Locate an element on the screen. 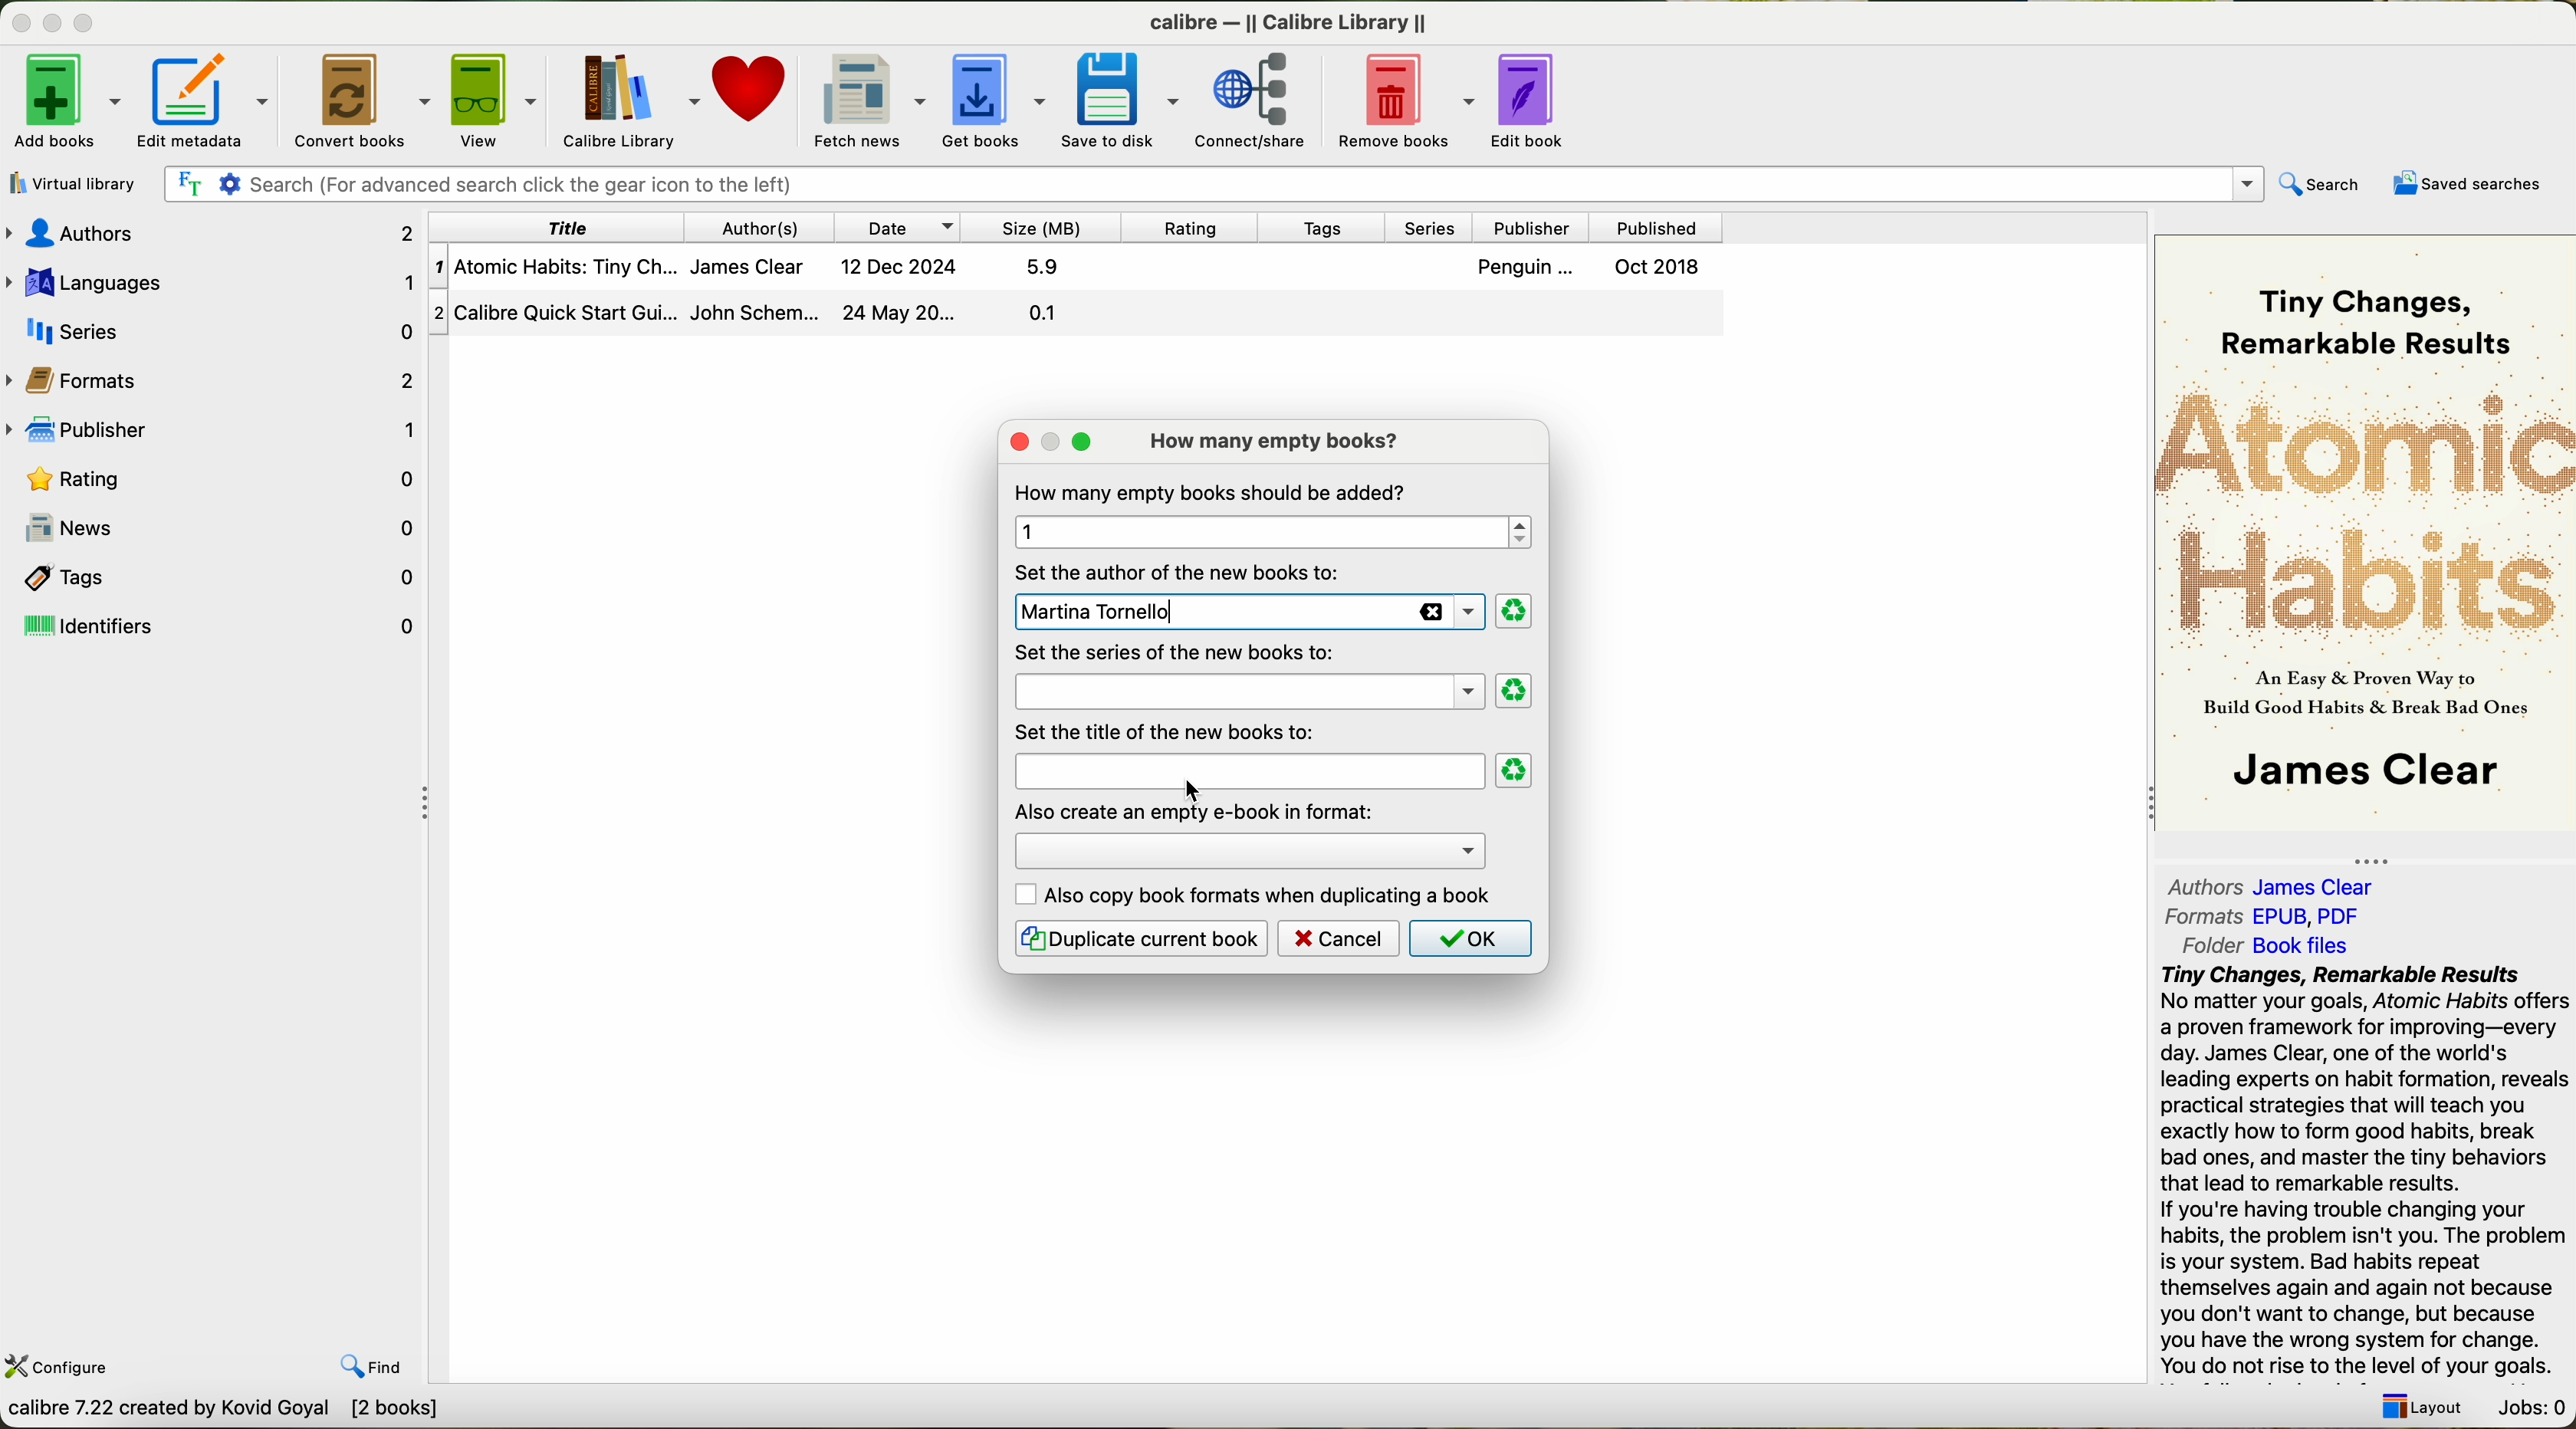 The height and width of the screenshot is (1429, 2576). publisher is located at coordinates (1533, 227).